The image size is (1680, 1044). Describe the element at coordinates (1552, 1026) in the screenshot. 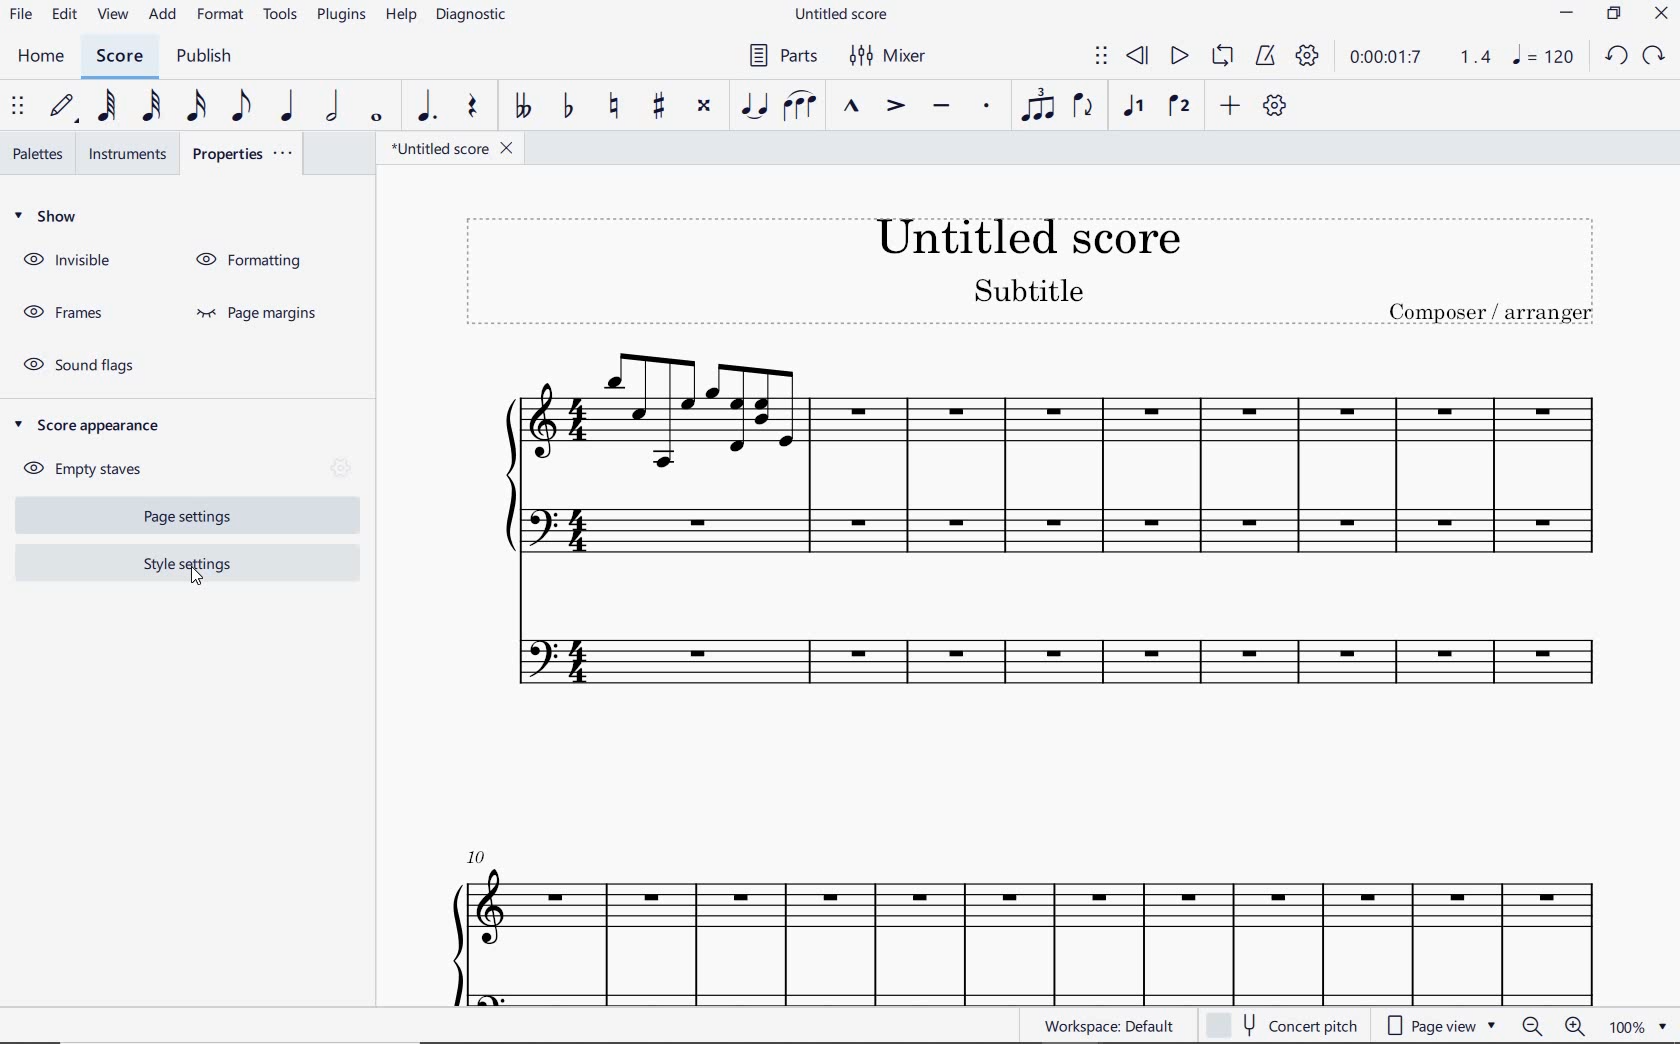

I see `zoom in or zoom out` at that location.